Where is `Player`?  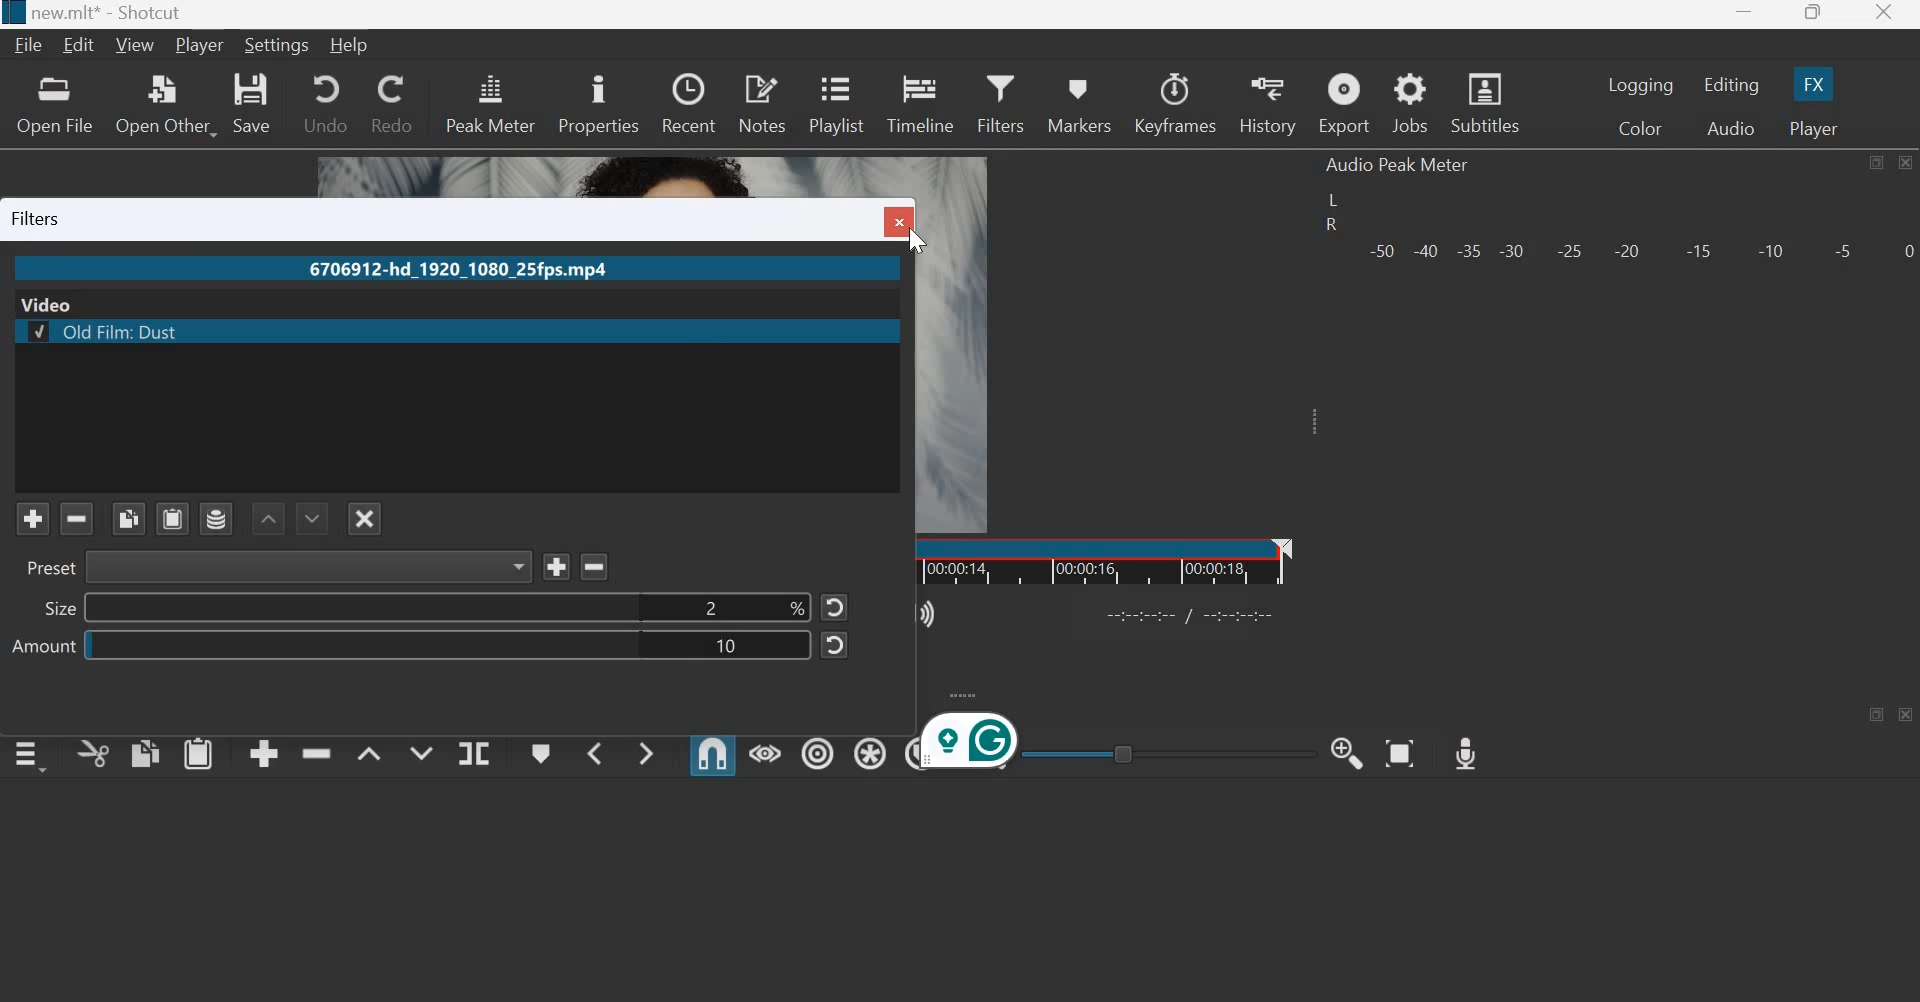 Player is located at coordinates (200, 46).